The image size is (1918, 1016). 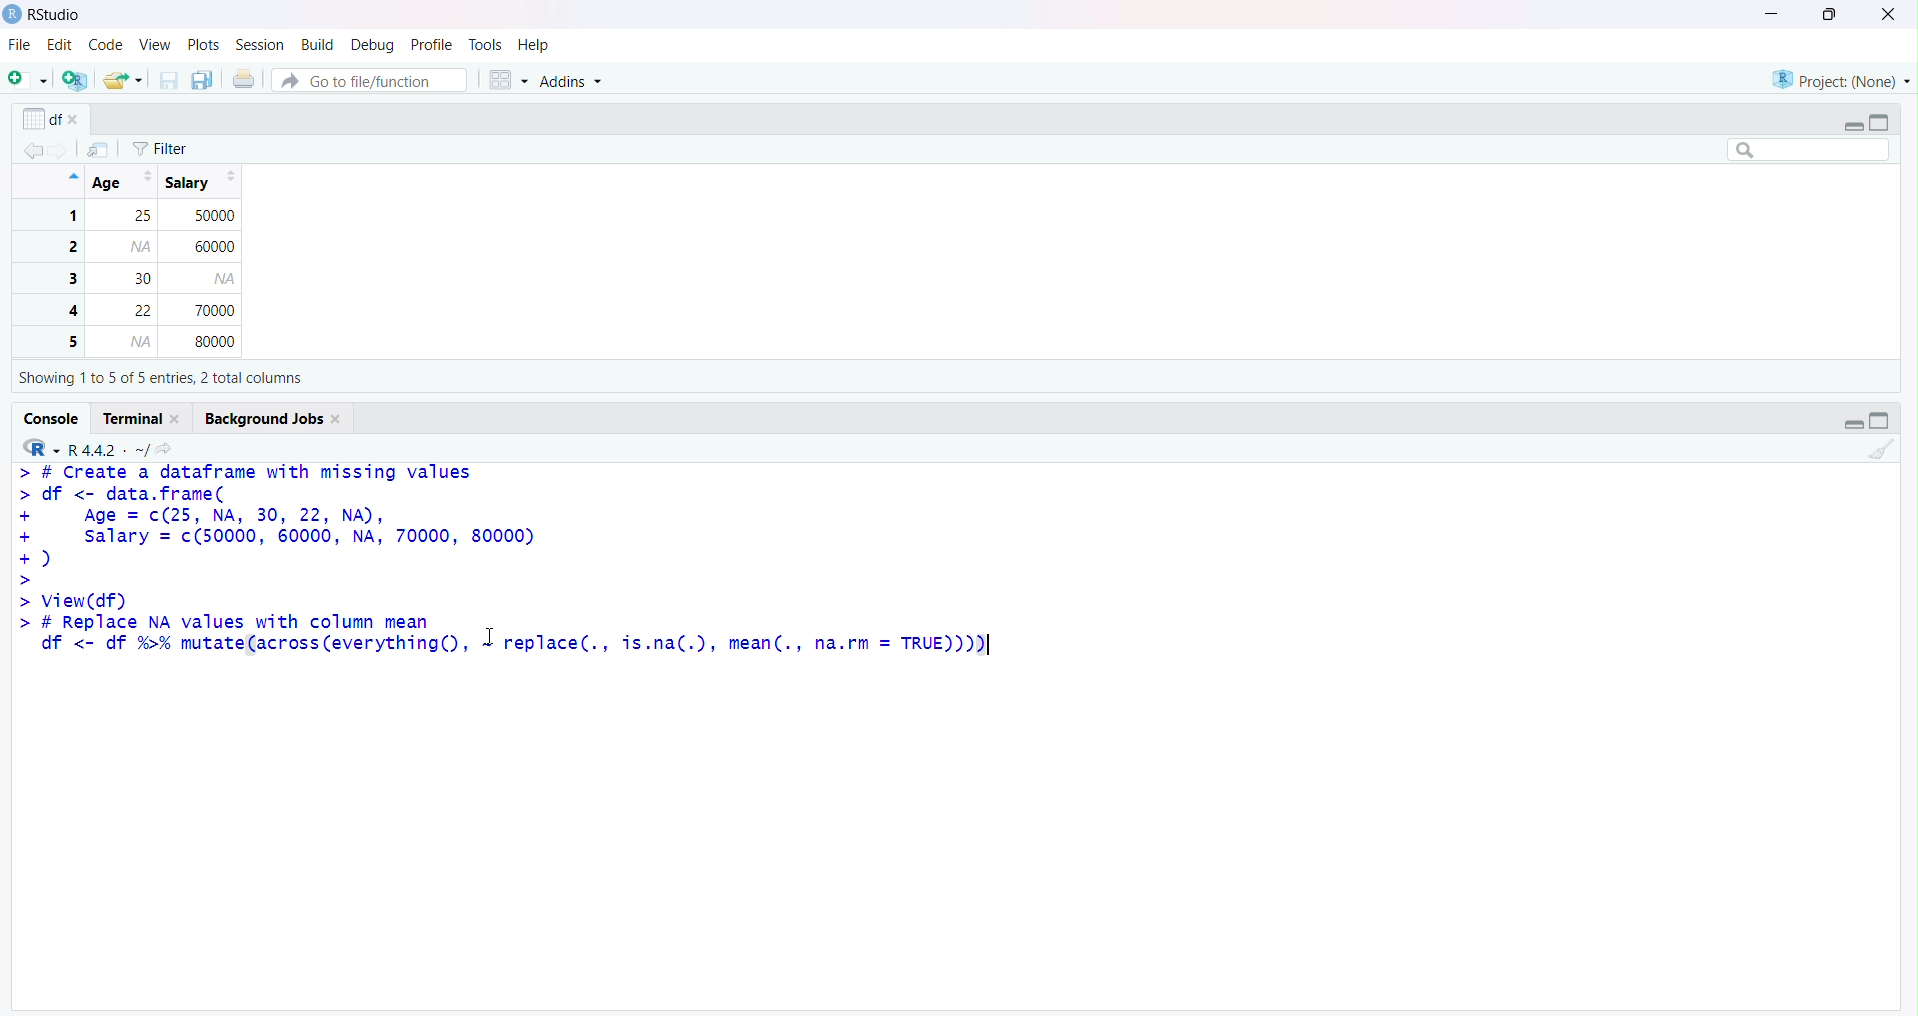 I want to click on Maximize, so click(x=1833, y=15).